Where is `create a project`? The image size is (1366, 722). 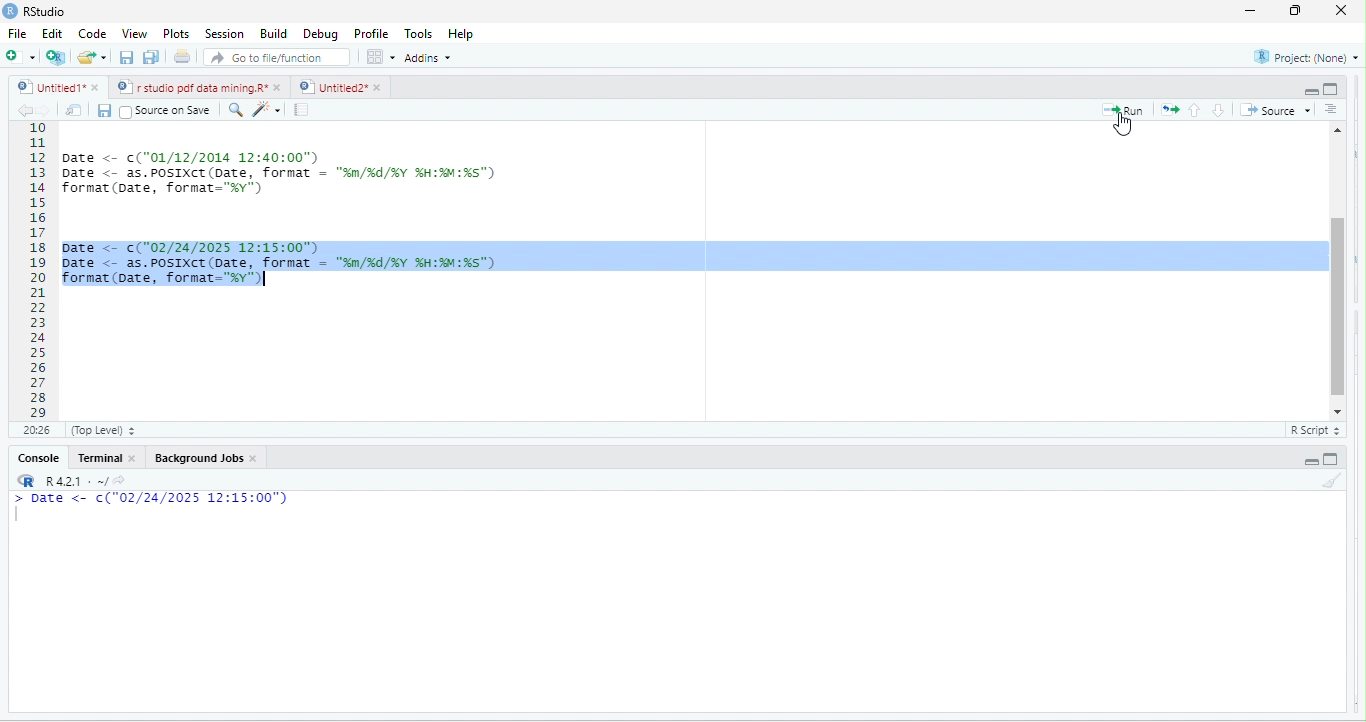
create a project is located at coordinates (54, 57).